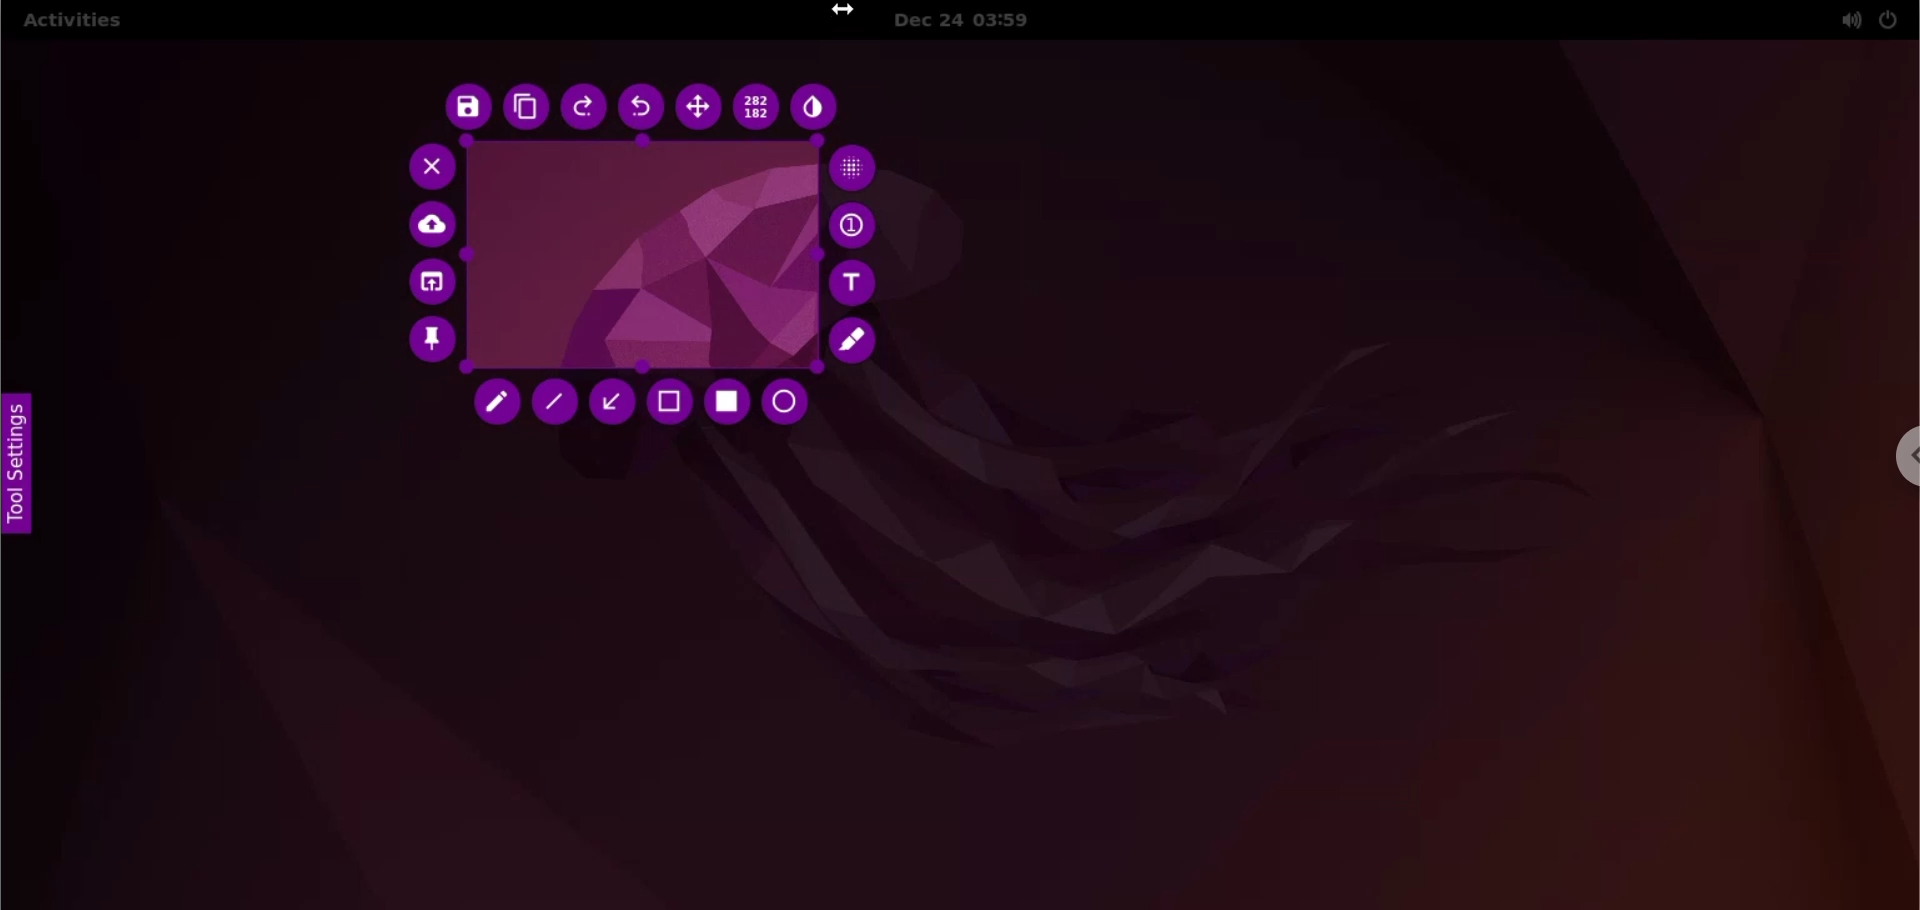  Describe the element at coordinates (817, 105) in the screenshot. I see `inverter  ` at that location.